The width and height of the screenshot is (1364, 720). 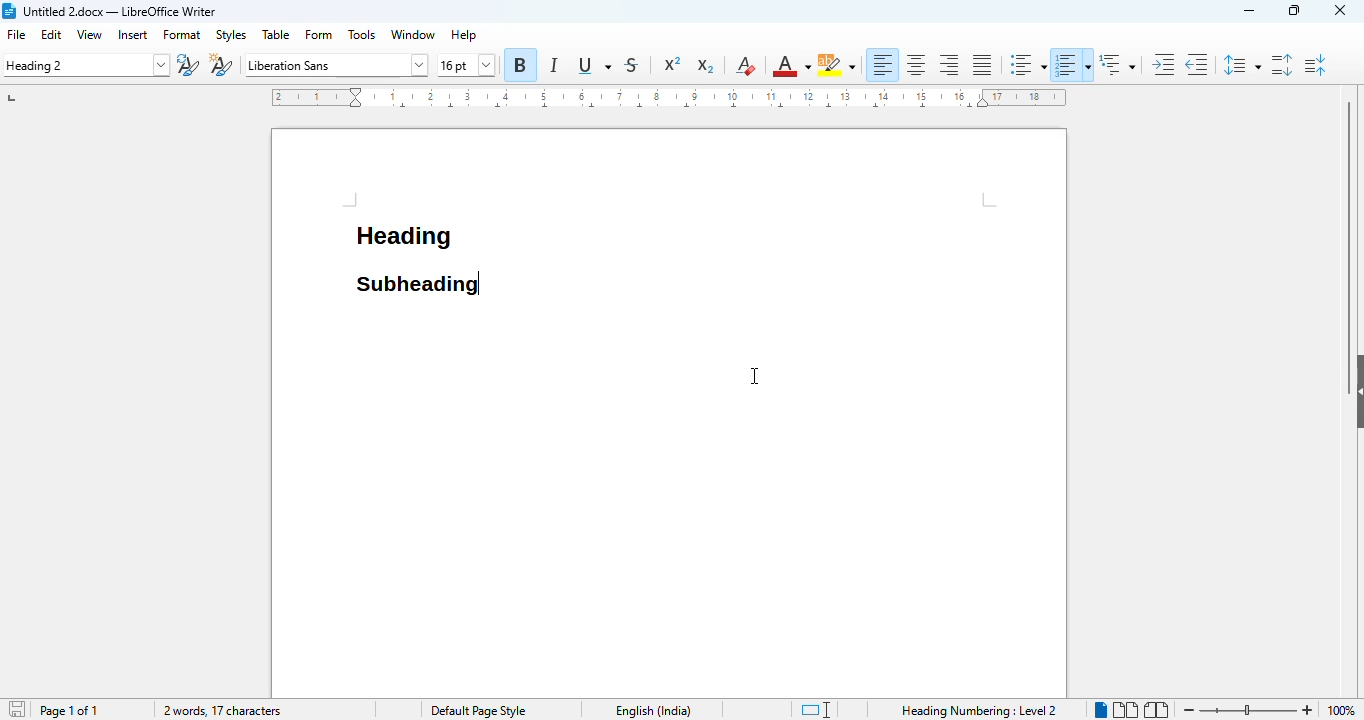 What do you see at coordinates (1341, 11) in the screenshot?
I see `close` at bounding box center [1341, 11].